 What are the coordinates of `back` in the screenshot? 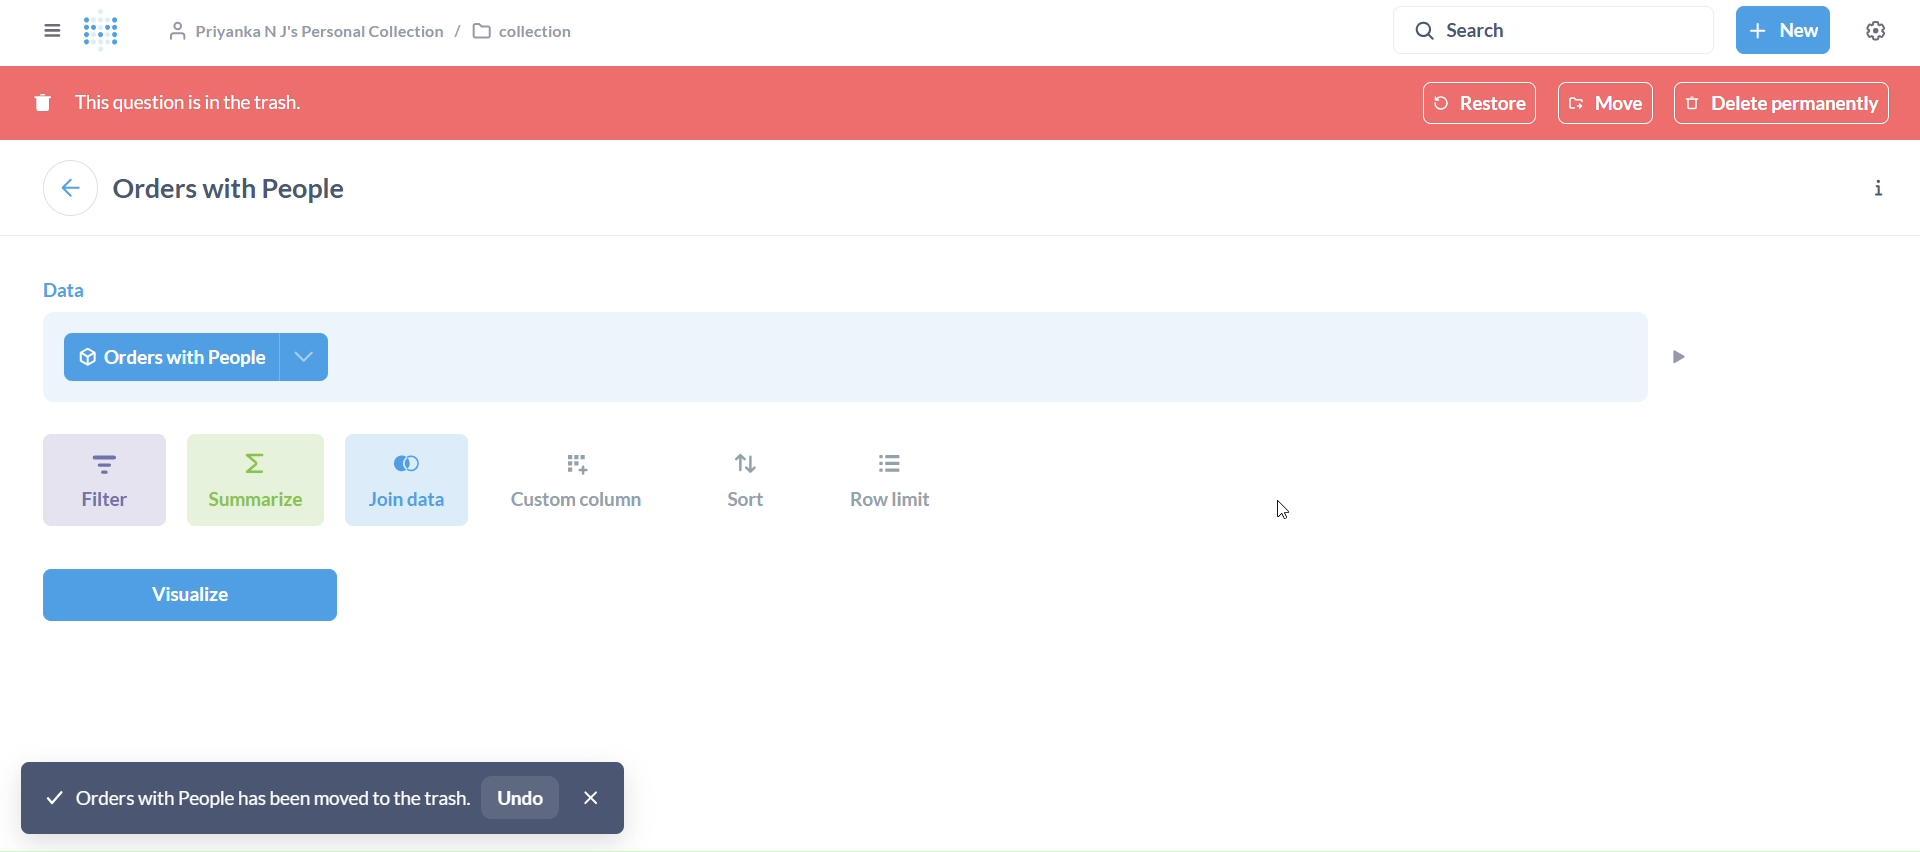 It's located at (66, 187).